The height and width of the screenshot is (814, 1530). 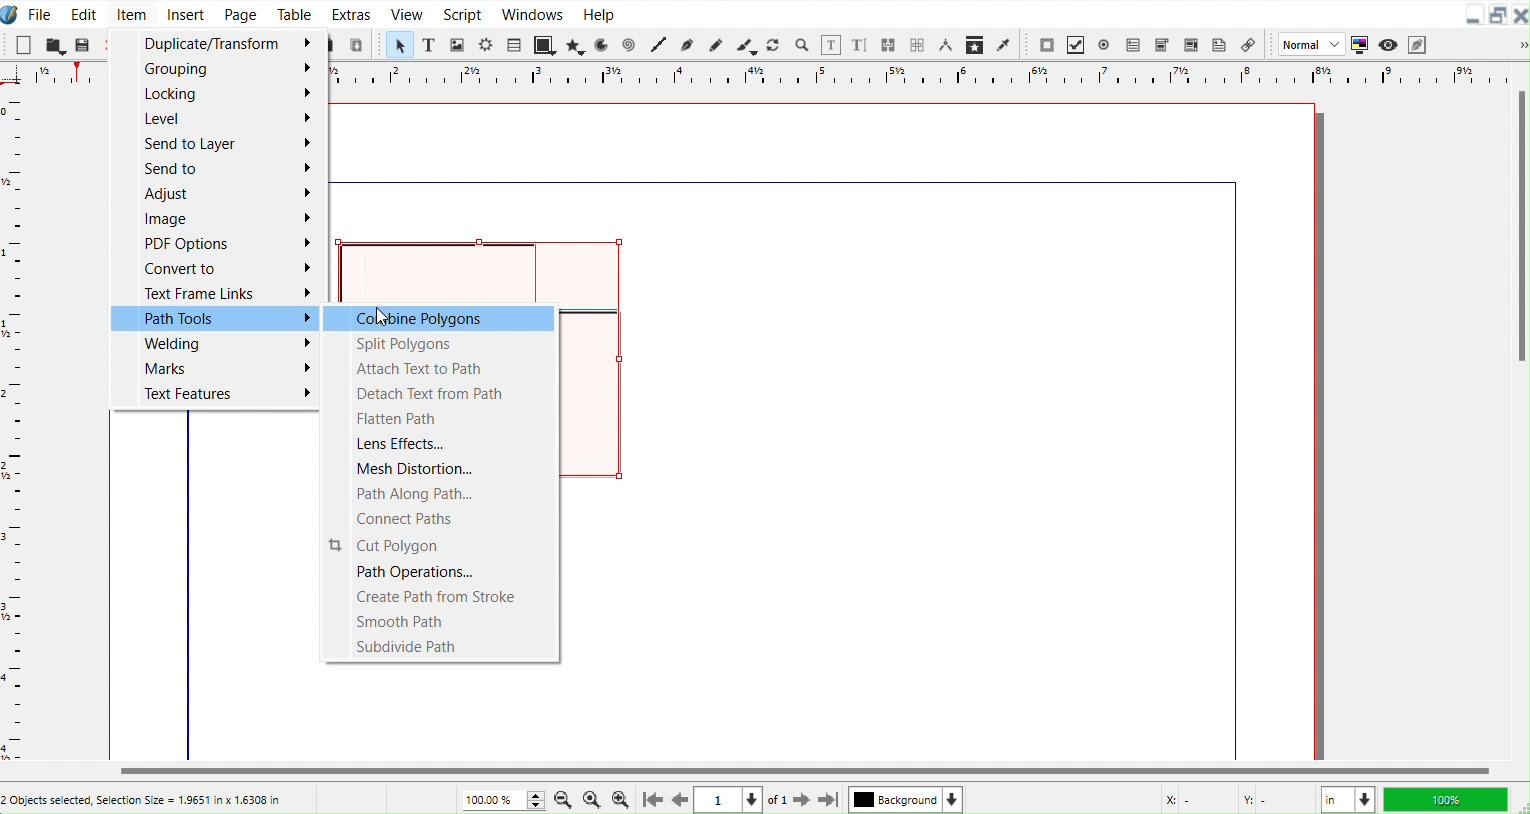 What do you see at coordinates (1520, 15) in the screenshot?
I see `Close` at bounding box center [1520, 15].